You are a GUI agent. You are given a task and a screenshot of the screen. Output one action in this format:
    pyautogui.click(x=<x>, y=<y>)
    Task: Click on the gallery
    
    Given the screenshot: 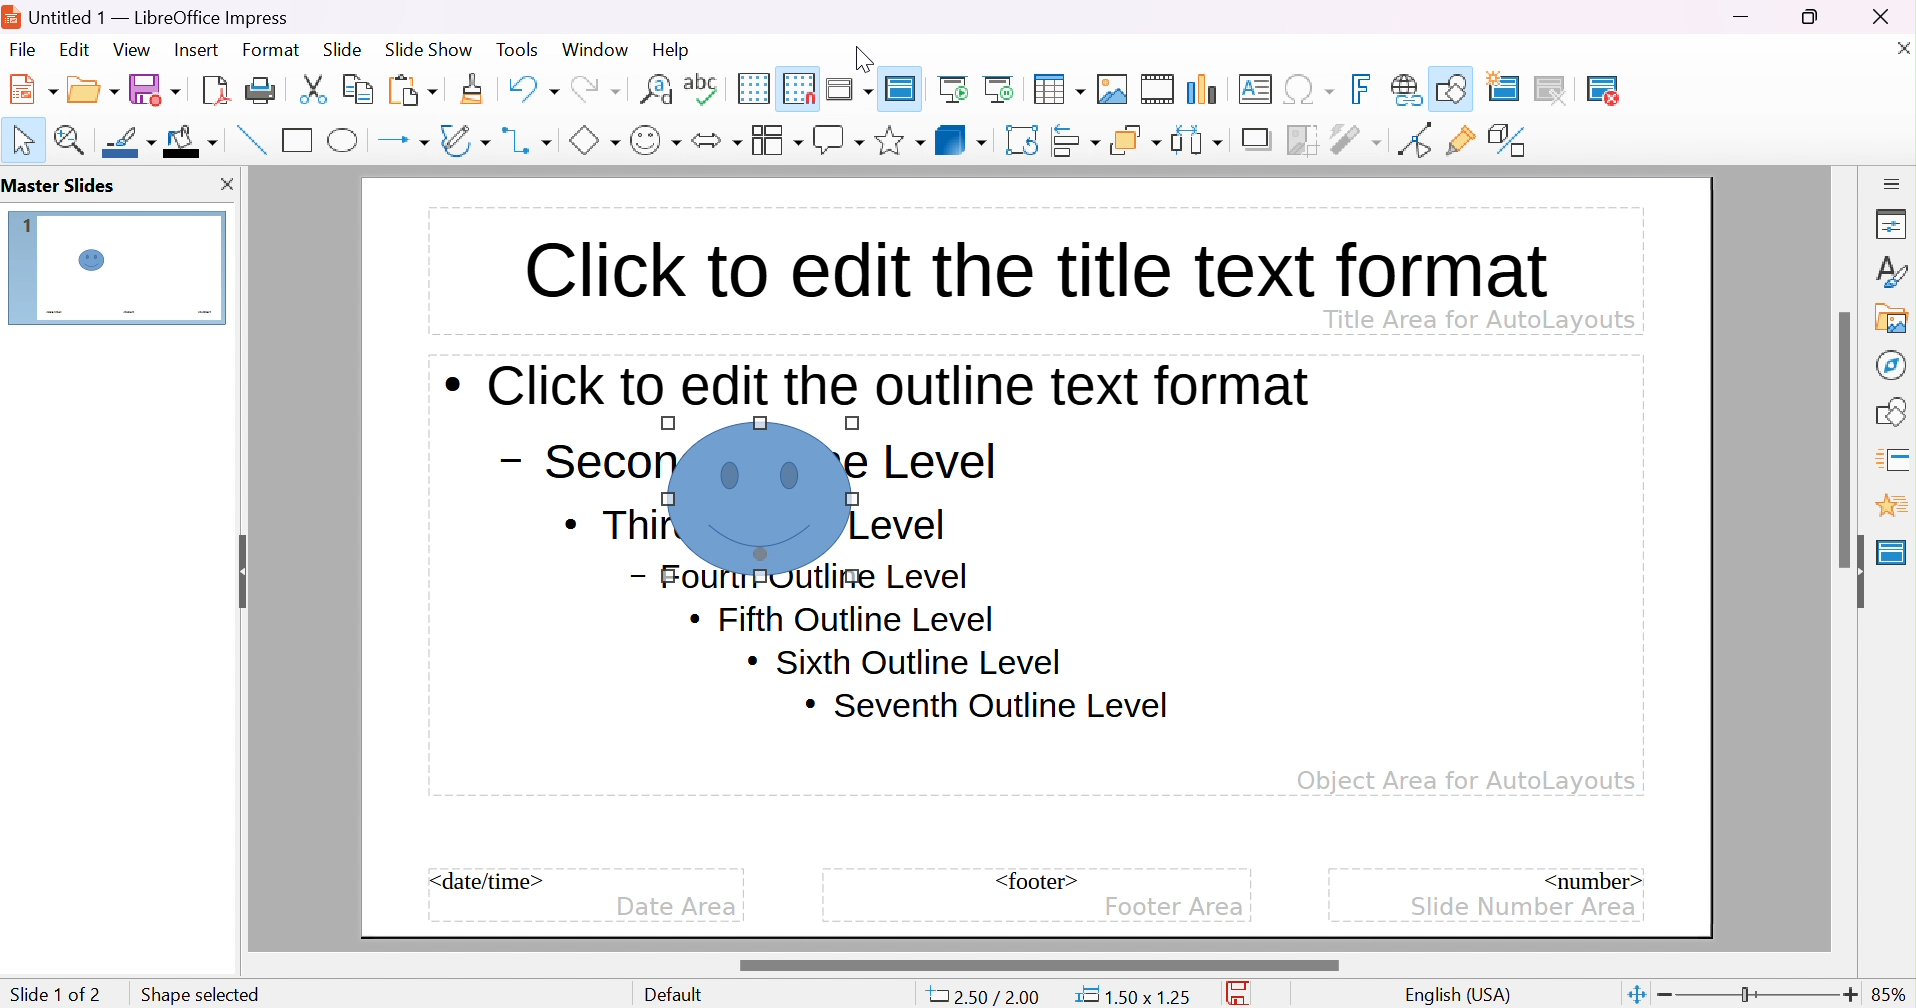 What is the action you would take?
    pyautogui.click(x=1896, y=318)
    